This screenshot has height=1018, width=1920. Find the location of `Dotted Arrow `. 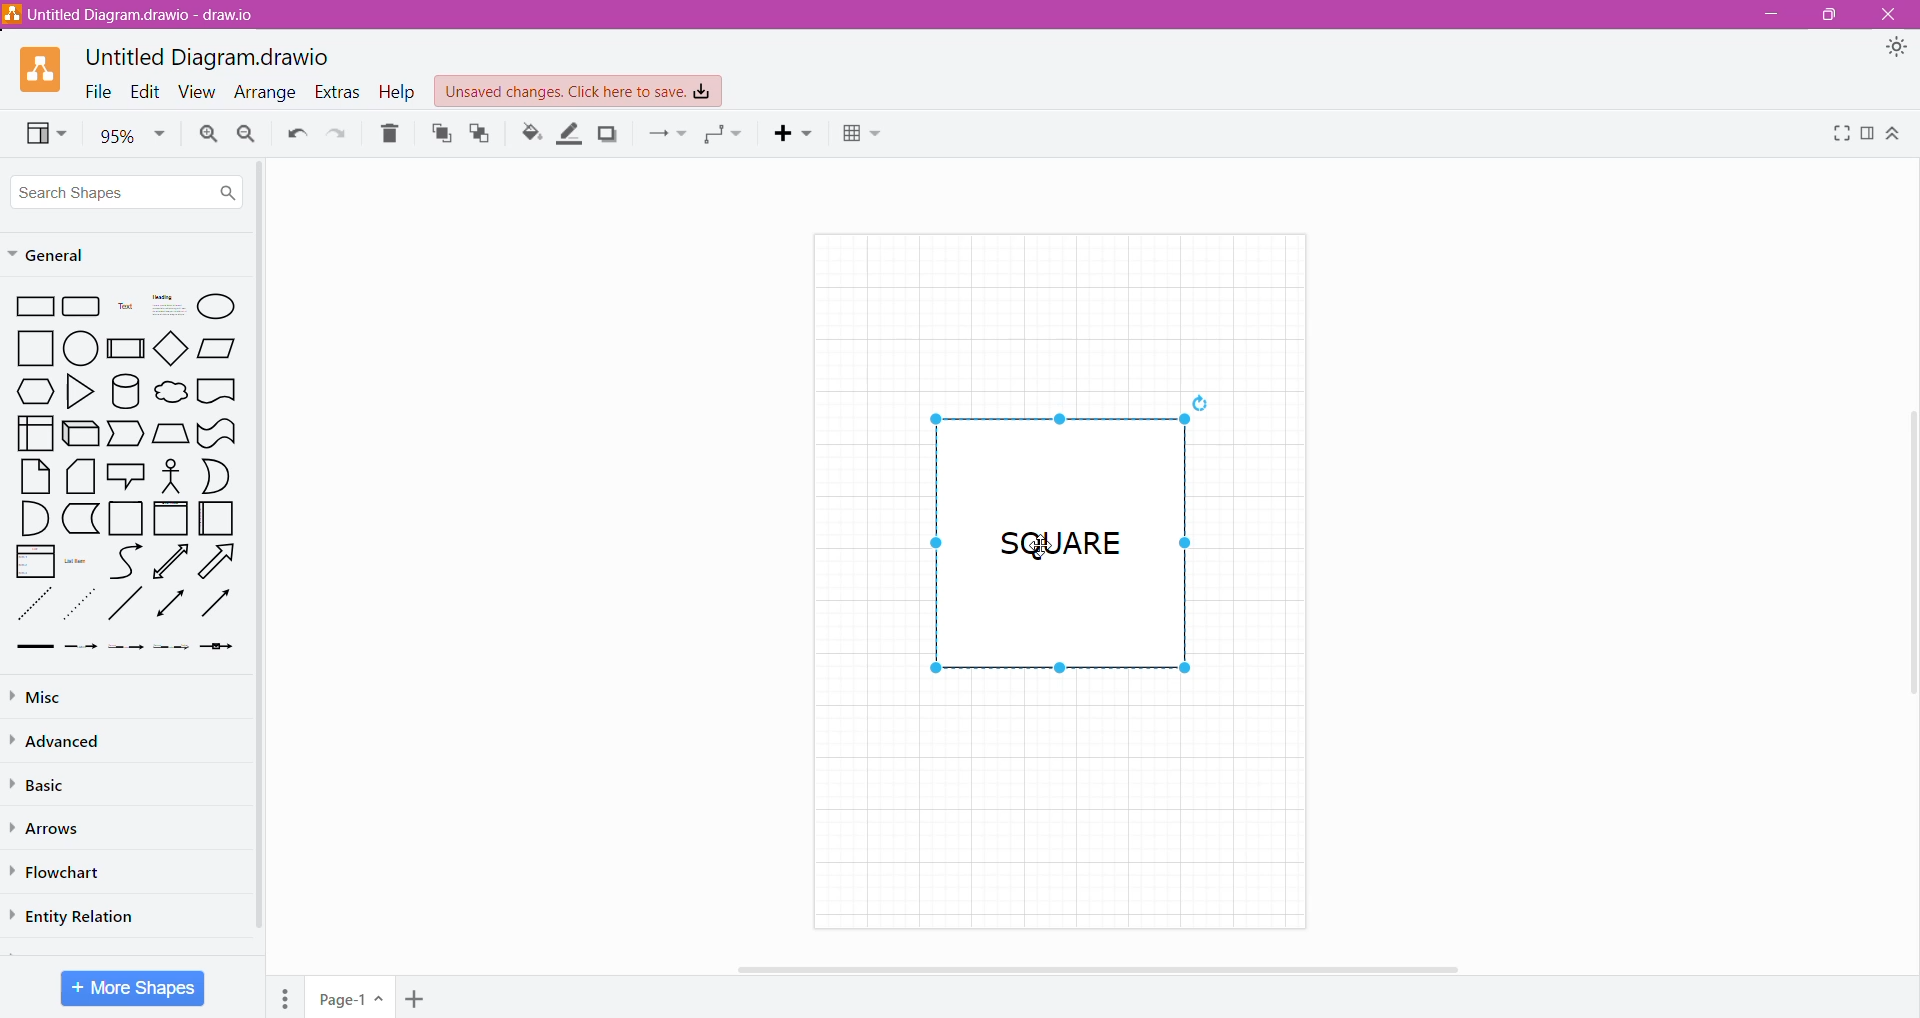

Dotted Arrow  is located at coordinates (81, 606).